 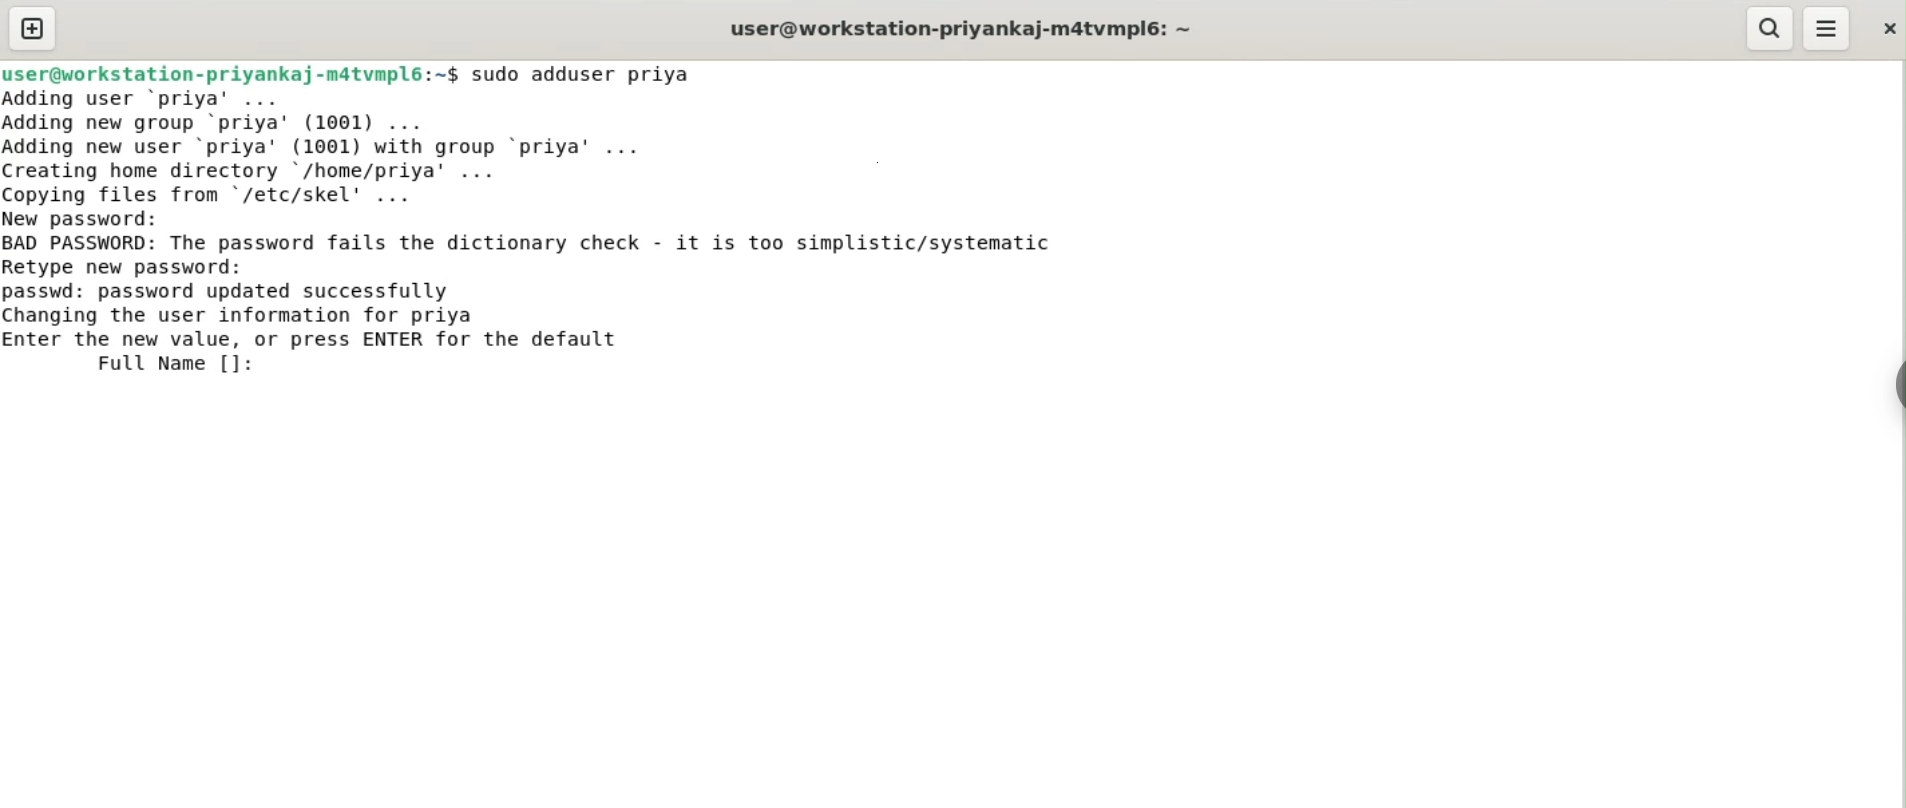 I want to click on menu, so click(x=1827, y=29).